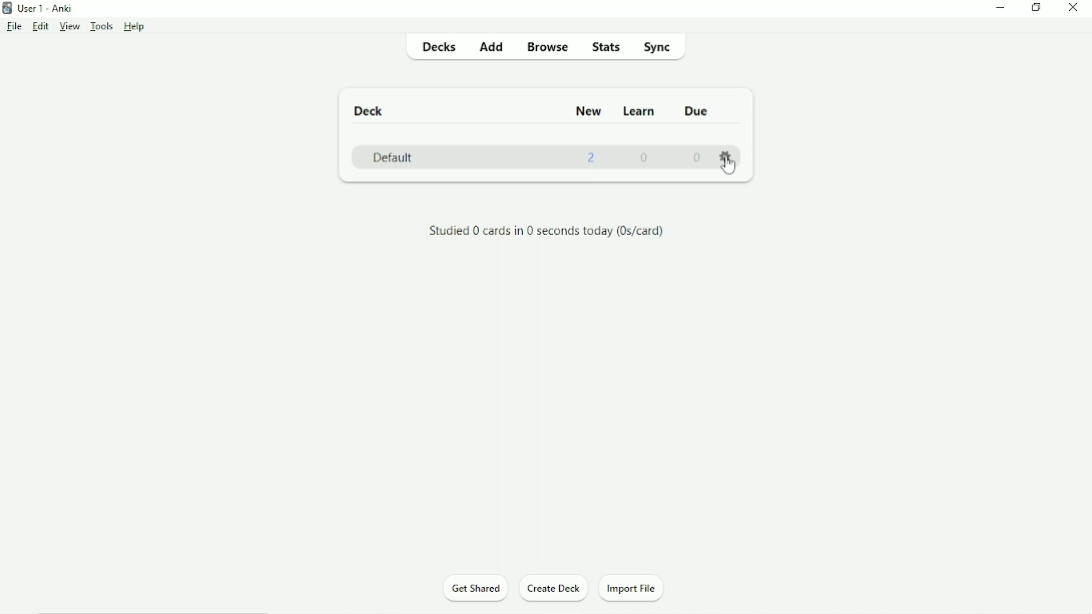 This screenshot has width=1092, height=614. Describe the element at coordinates (694, 111) in the screenshot. I see `Due` at that location.